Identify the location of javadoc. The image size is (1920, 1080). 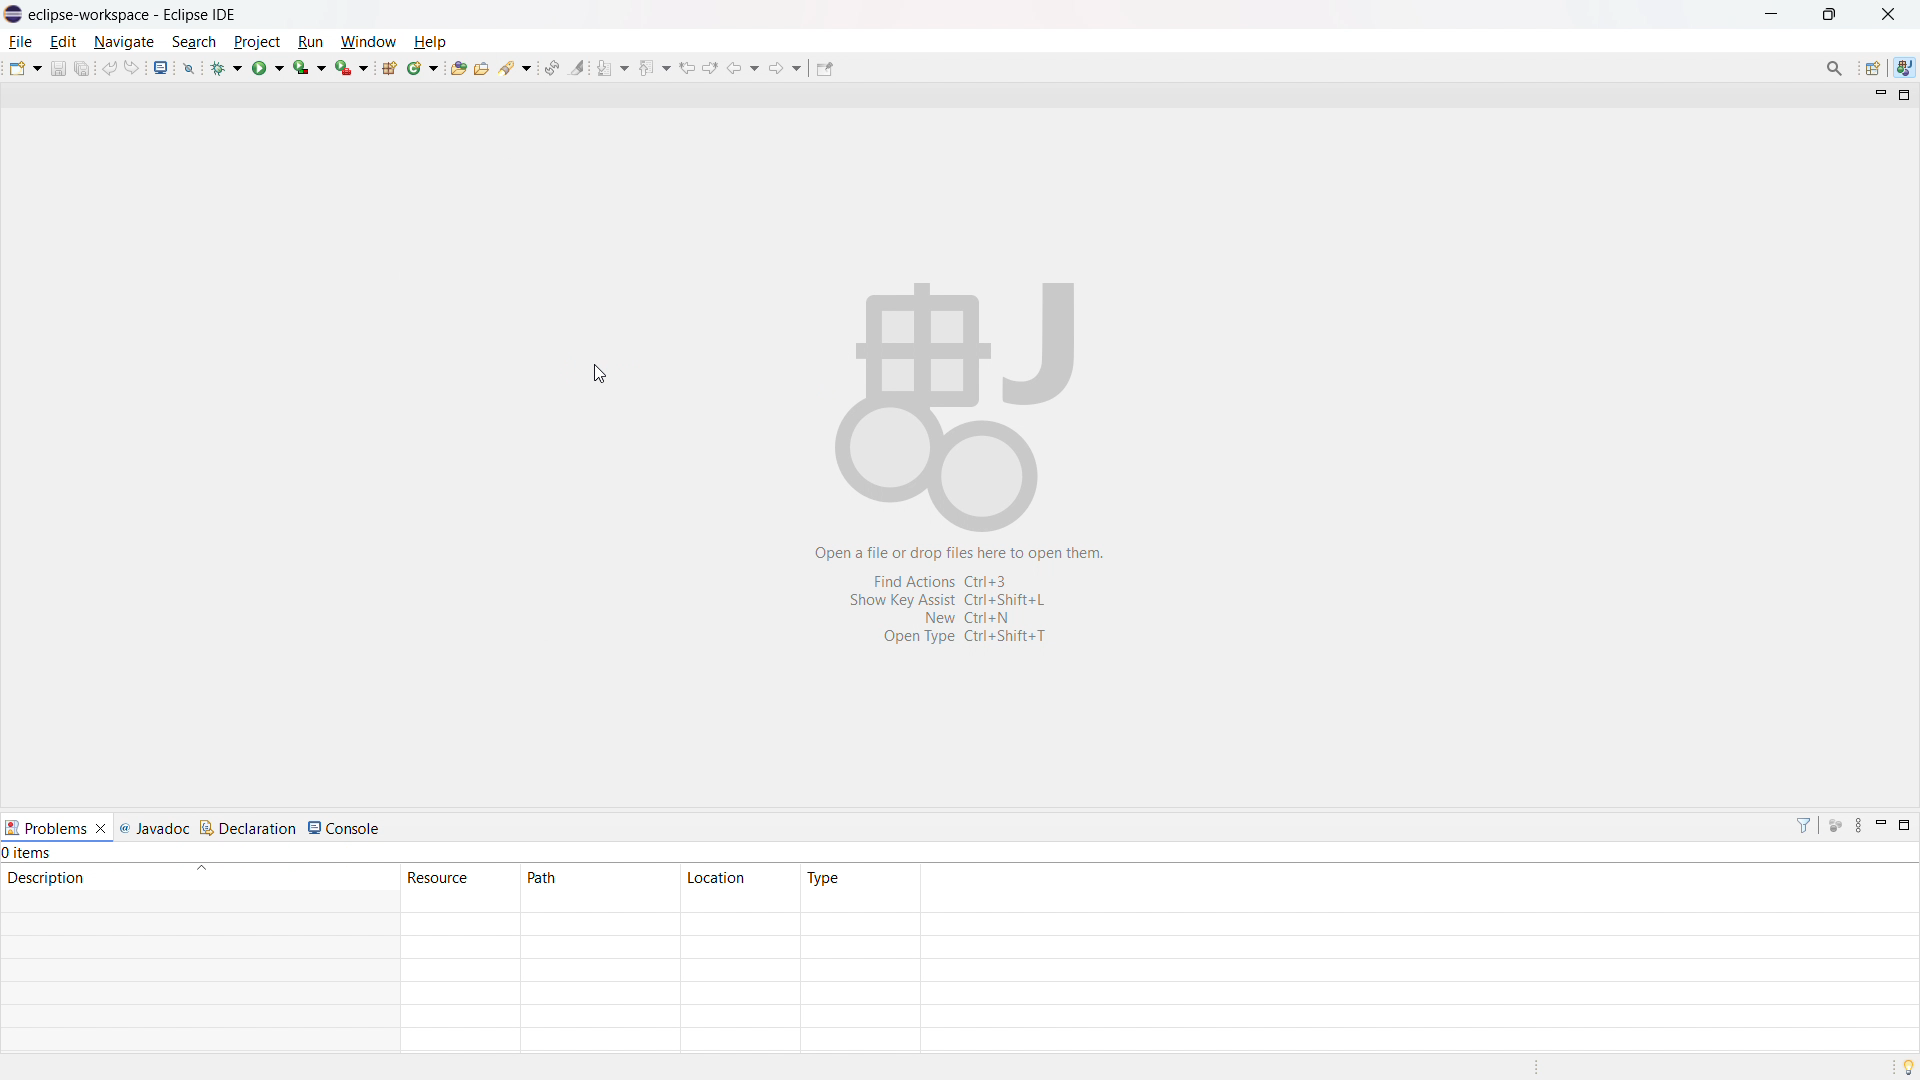
(158, 829).